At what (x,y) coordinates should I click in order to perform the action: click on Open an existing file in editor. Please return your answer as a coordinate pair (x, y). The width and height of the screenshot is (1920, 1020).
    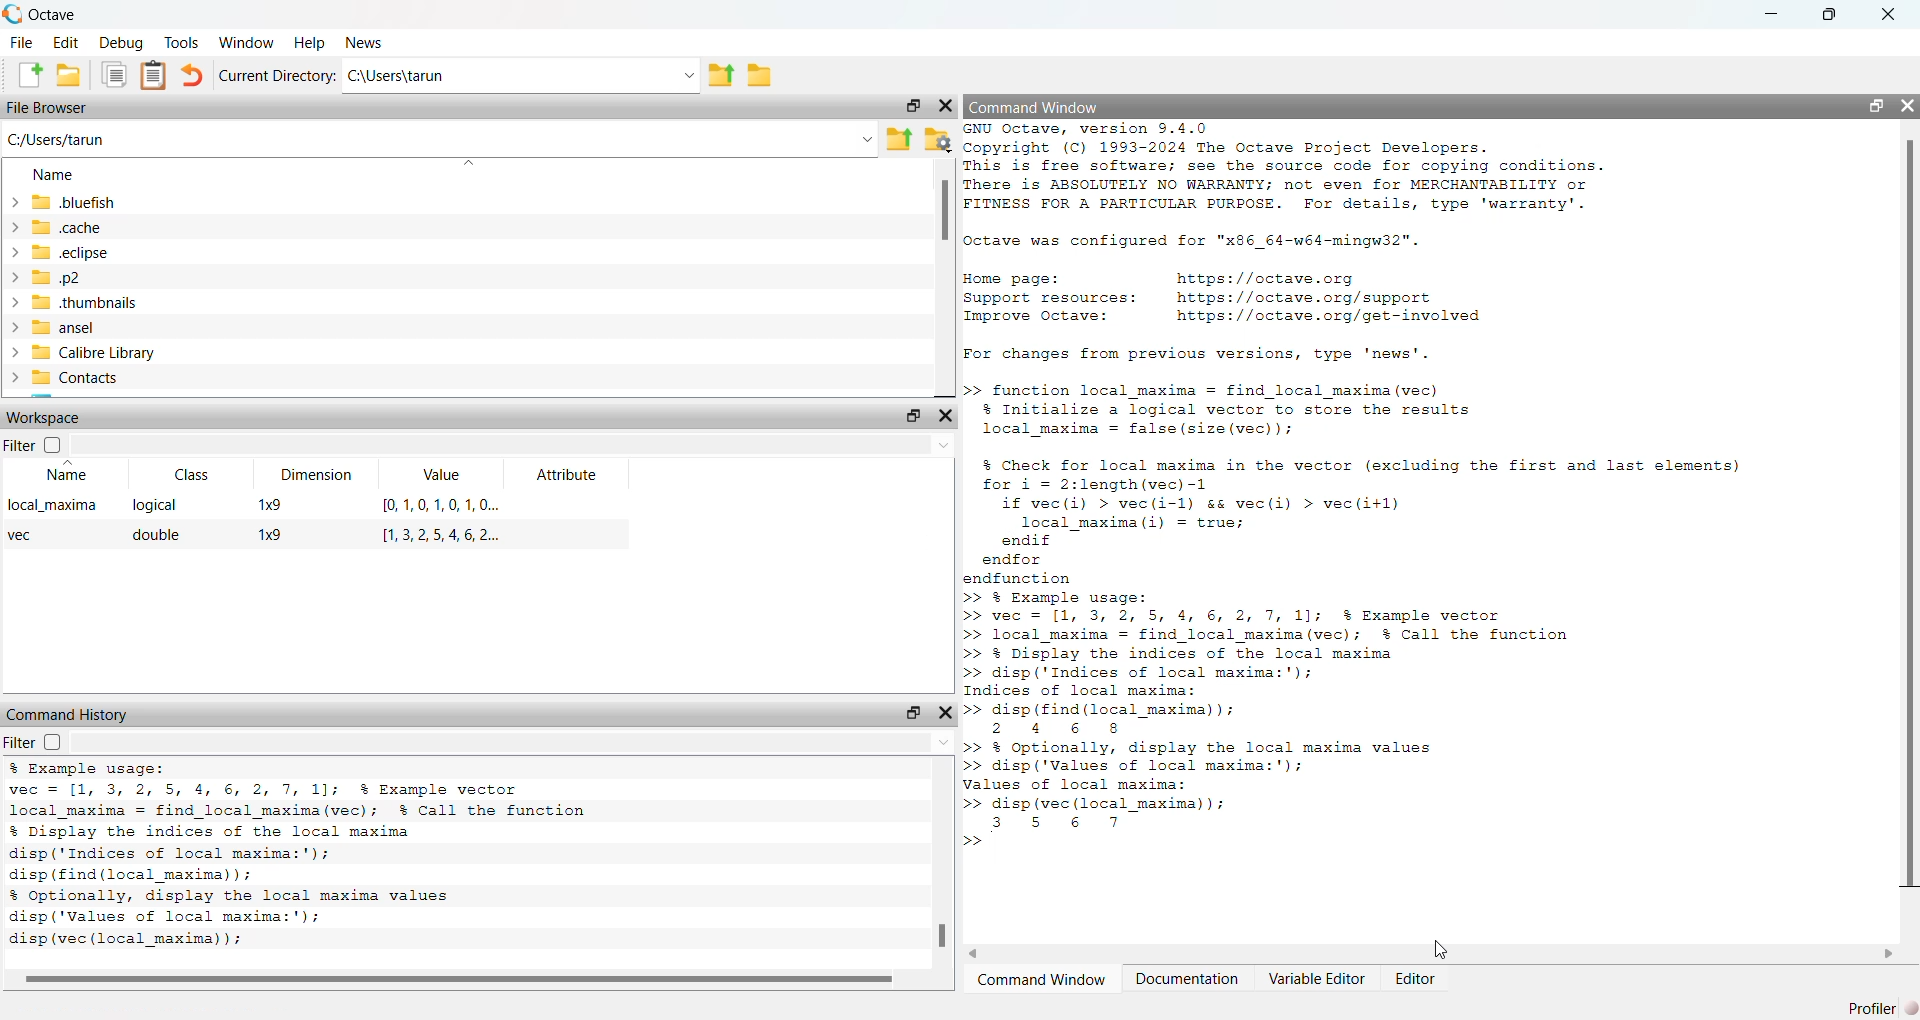
    Looking at the image, I should click on (68, 74).